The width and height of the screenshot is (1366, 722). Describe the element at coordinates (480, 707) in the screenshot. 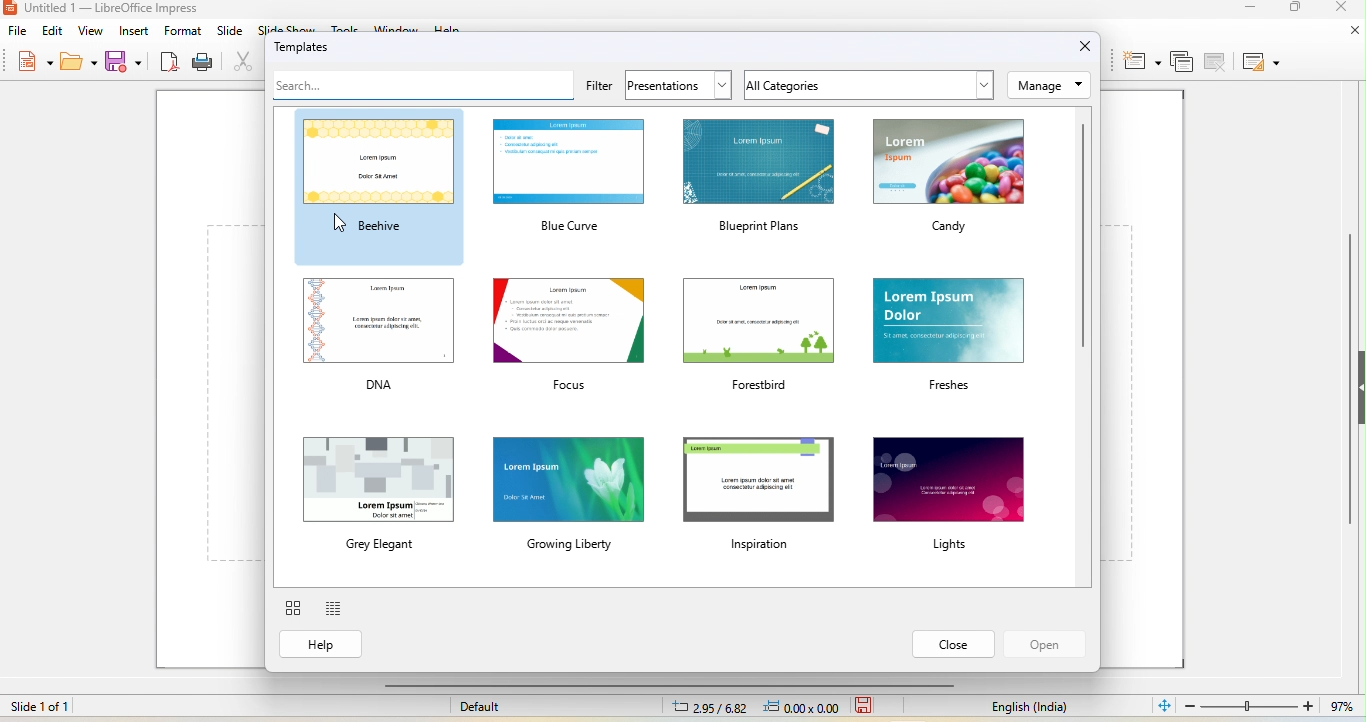

I see `default` at that location.